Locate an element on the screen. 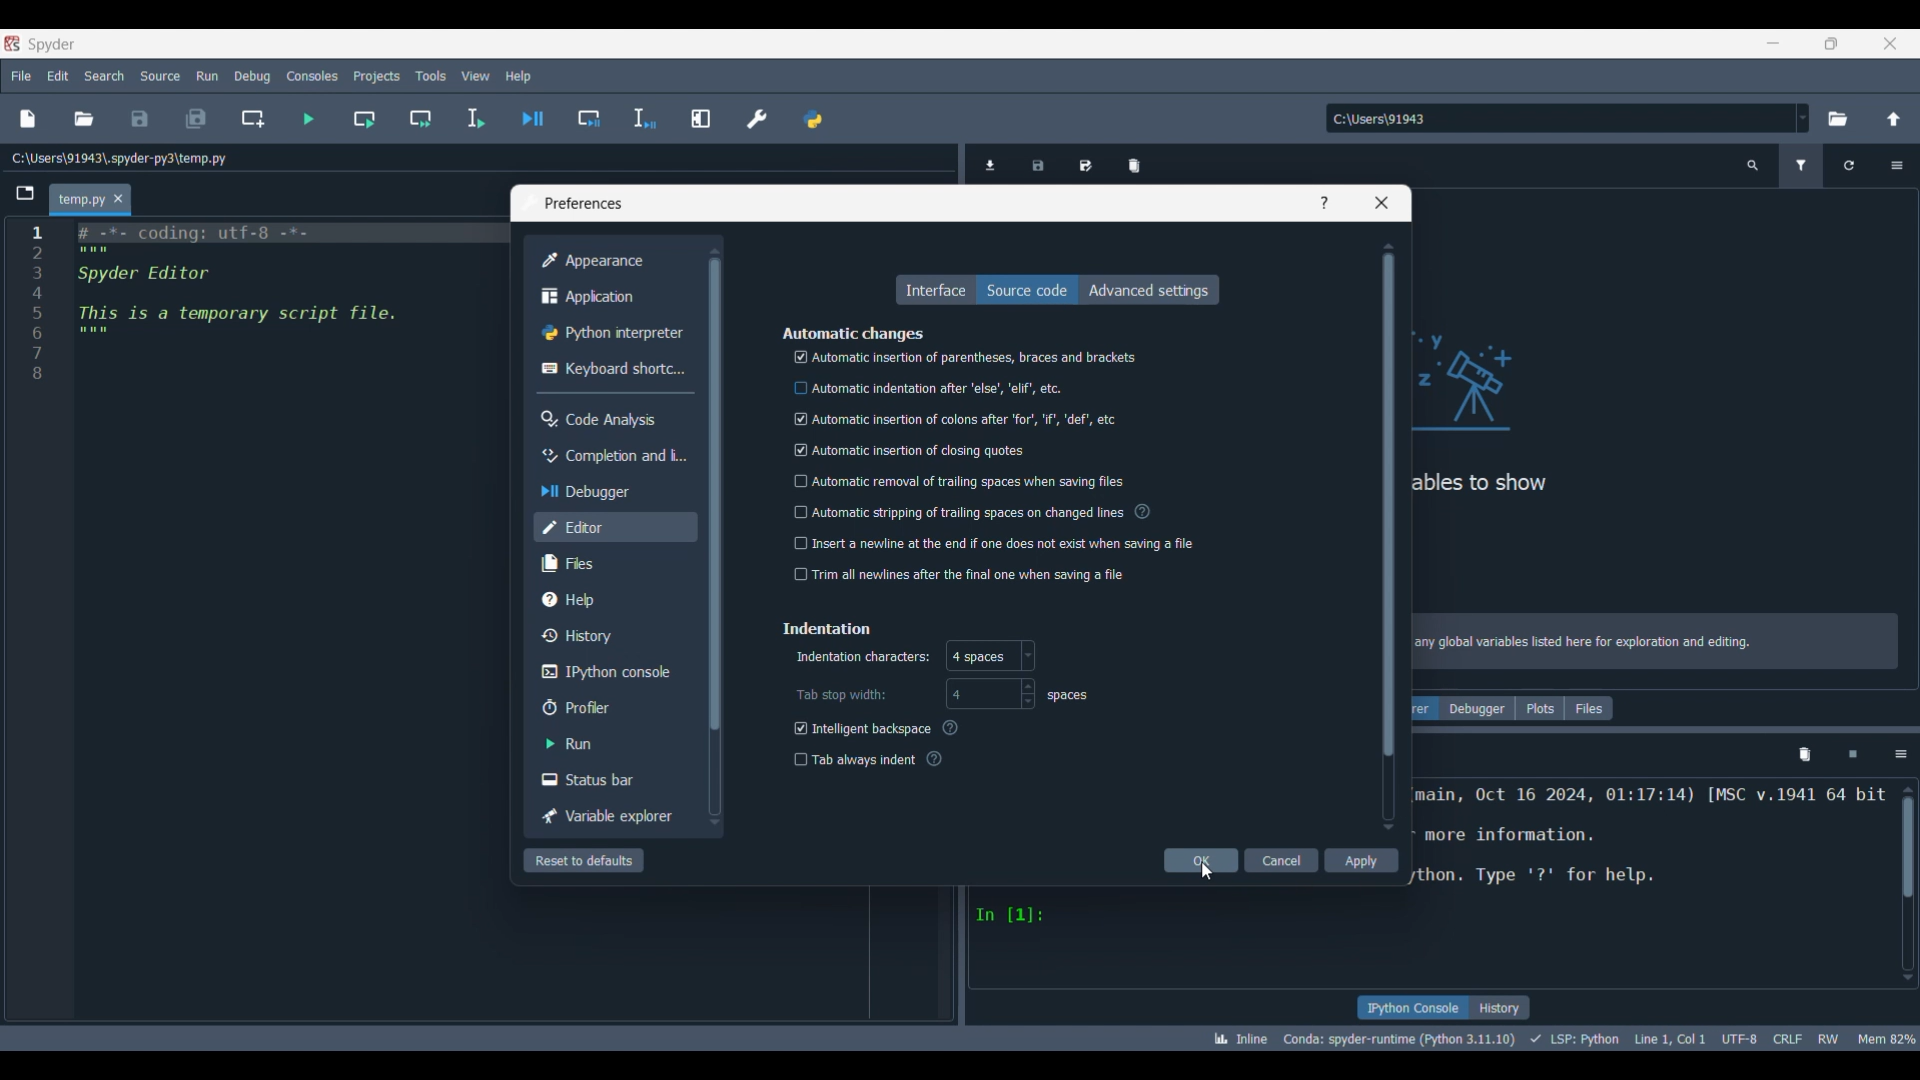 This screenshot has width=1920, height=1080. Browse tabs is located at coordinates (25, 194).